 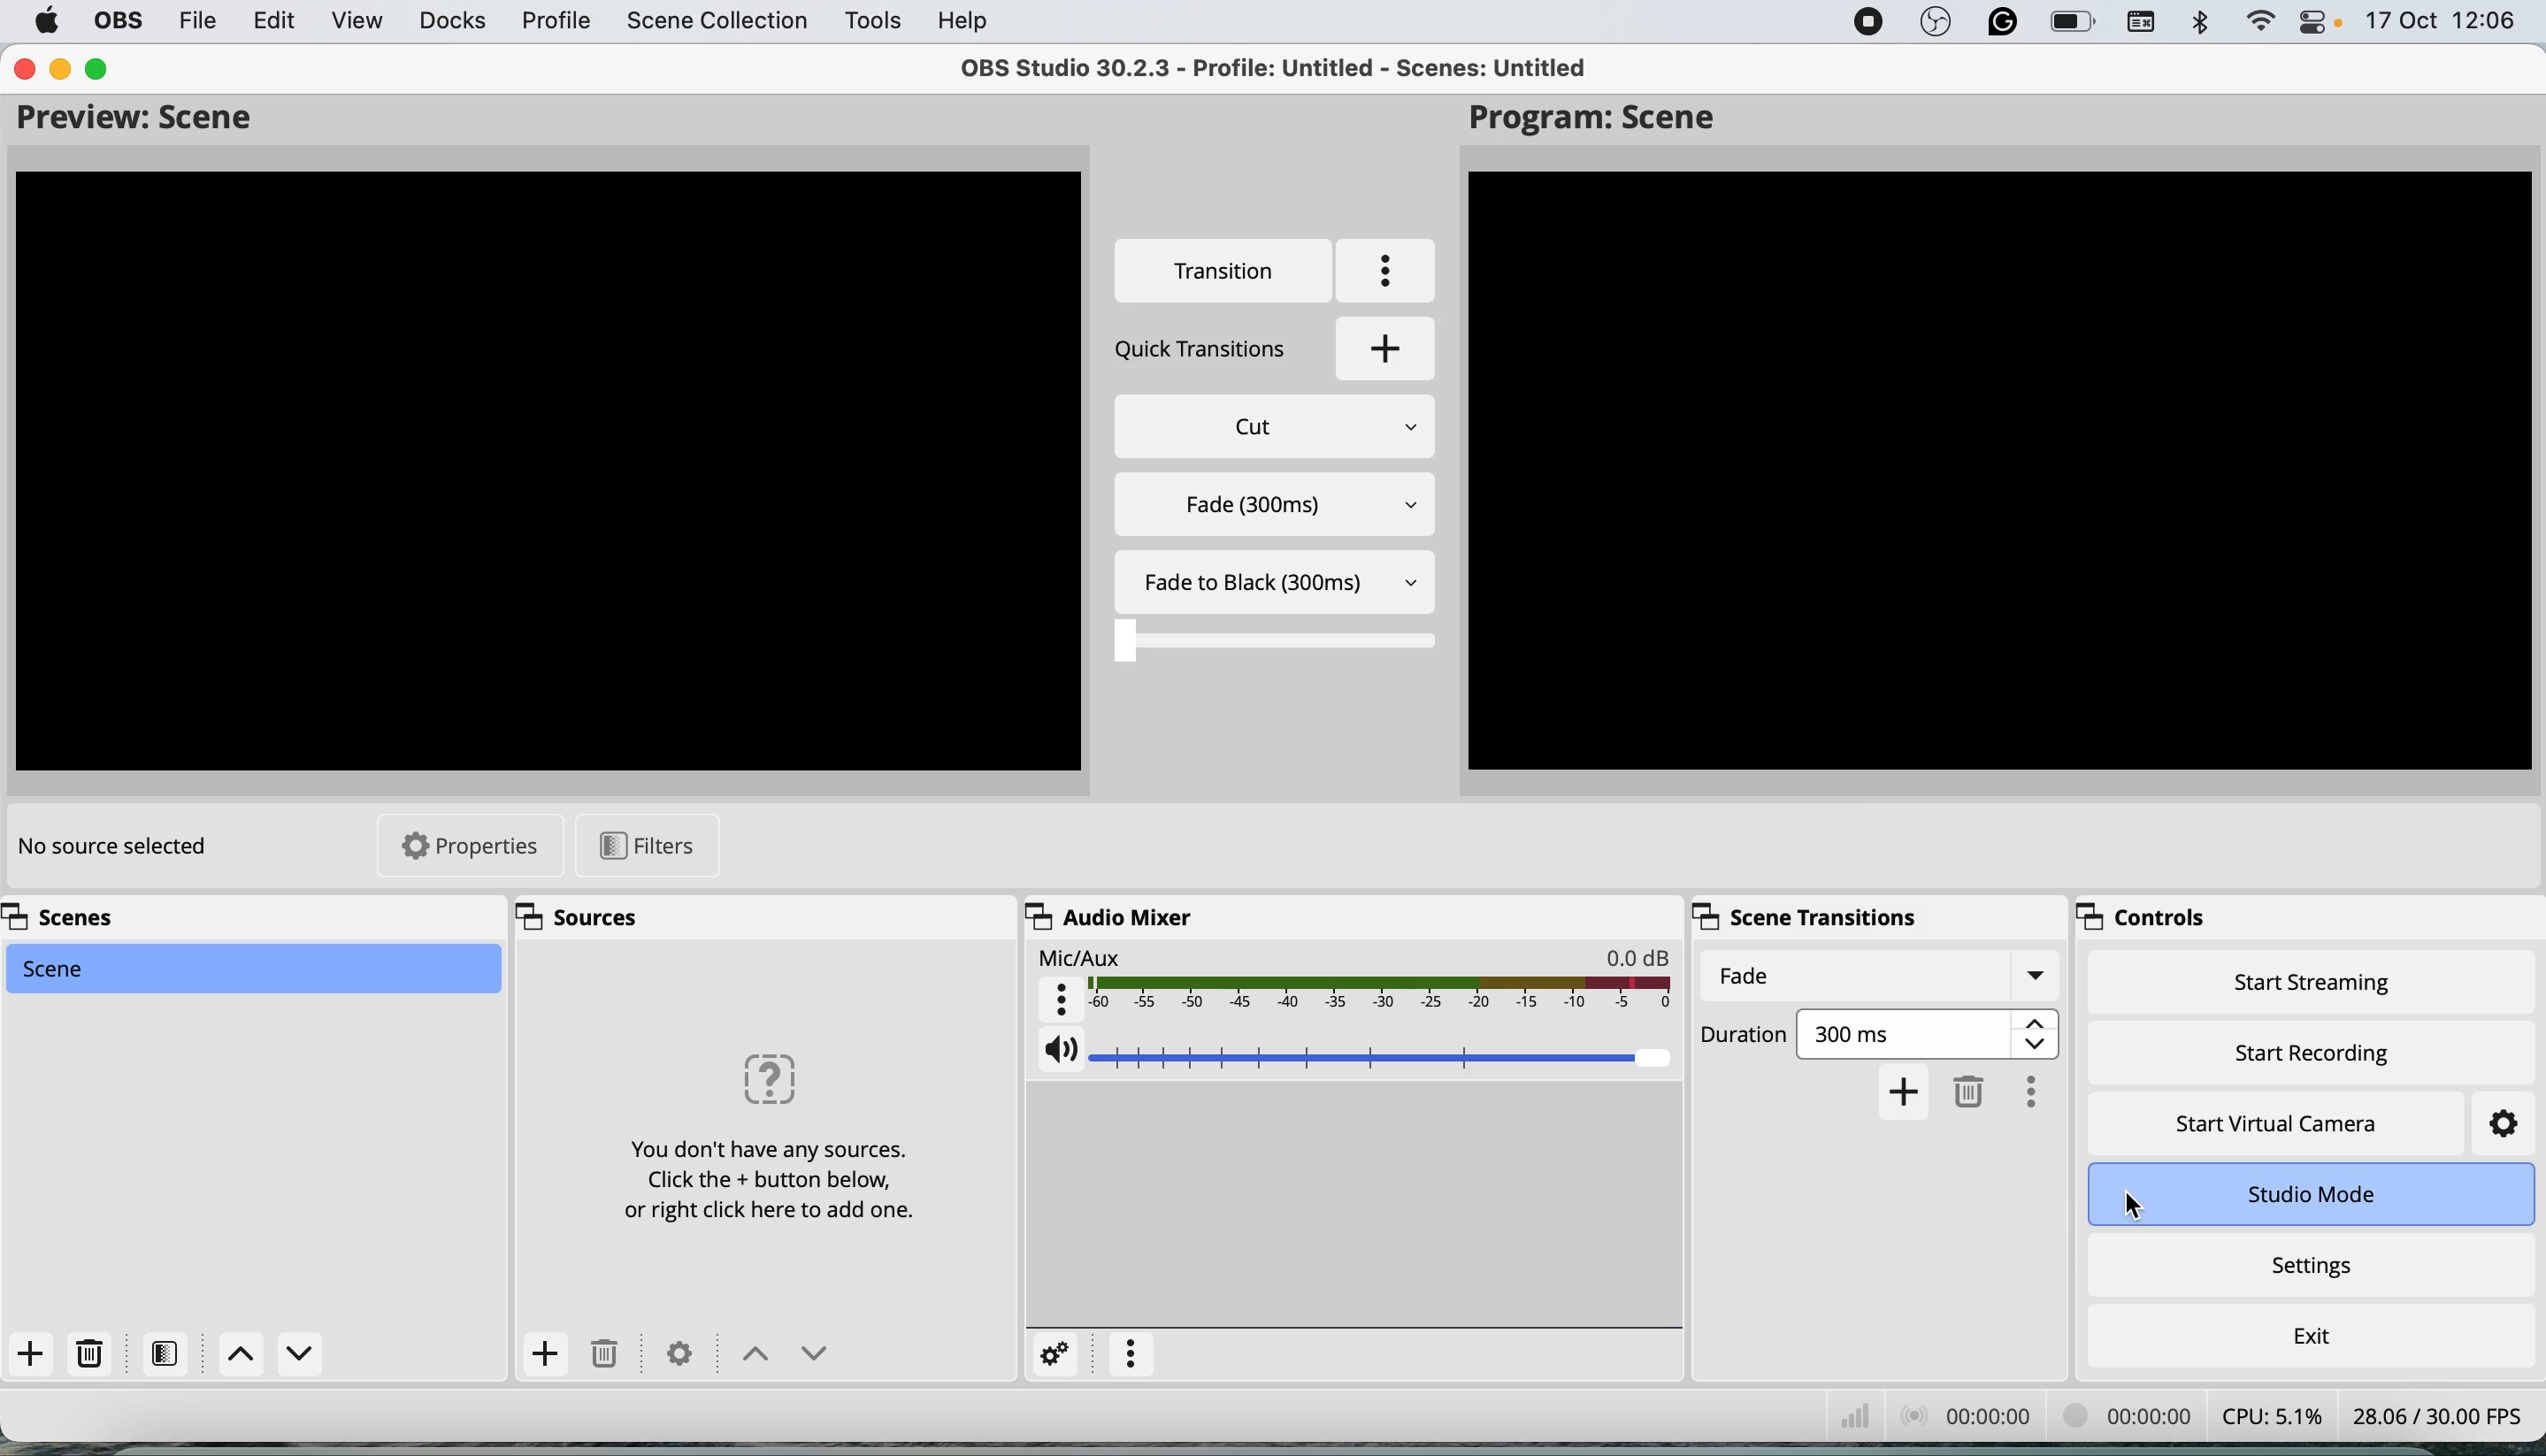 What do you see at coordinates (1802, 918) in the screenshot?
I see `scene transitions` at bounding box center [1802, 918].